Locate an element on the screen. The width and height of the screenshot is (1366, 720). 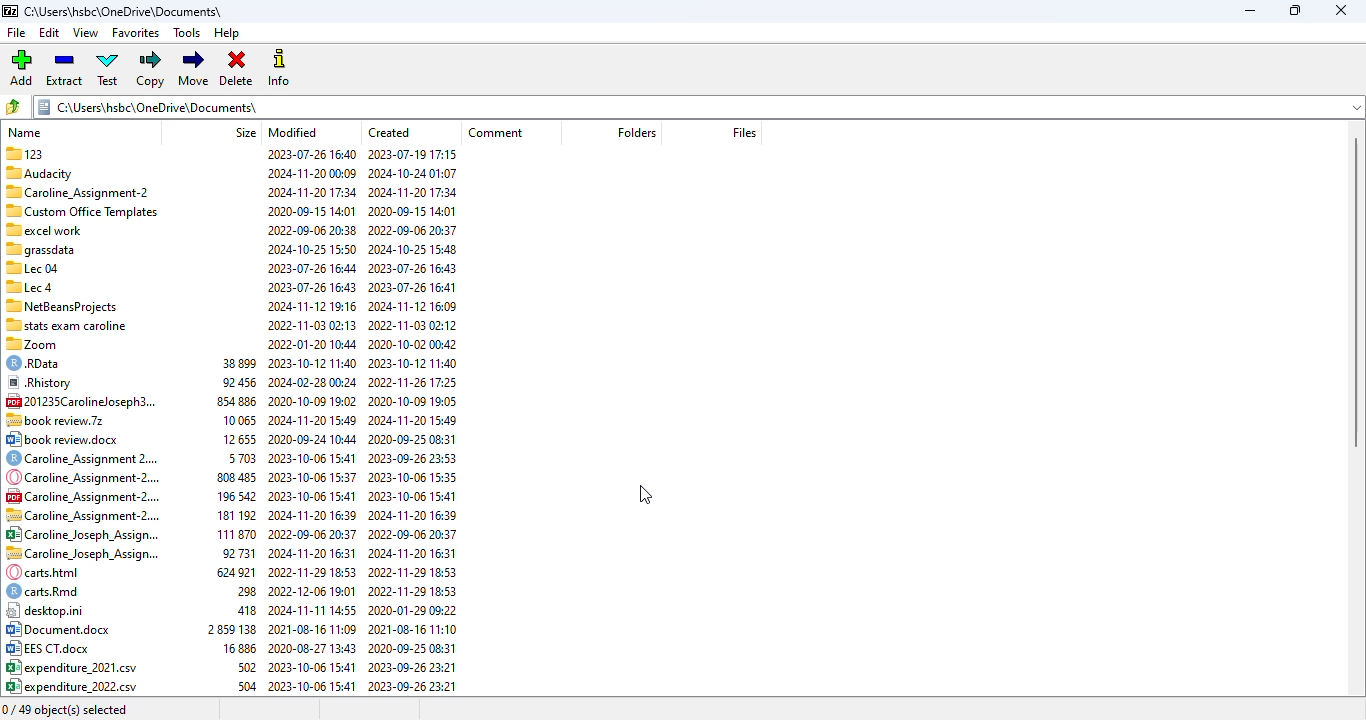
Custom Office Templates is located at coordinates (83, 210).